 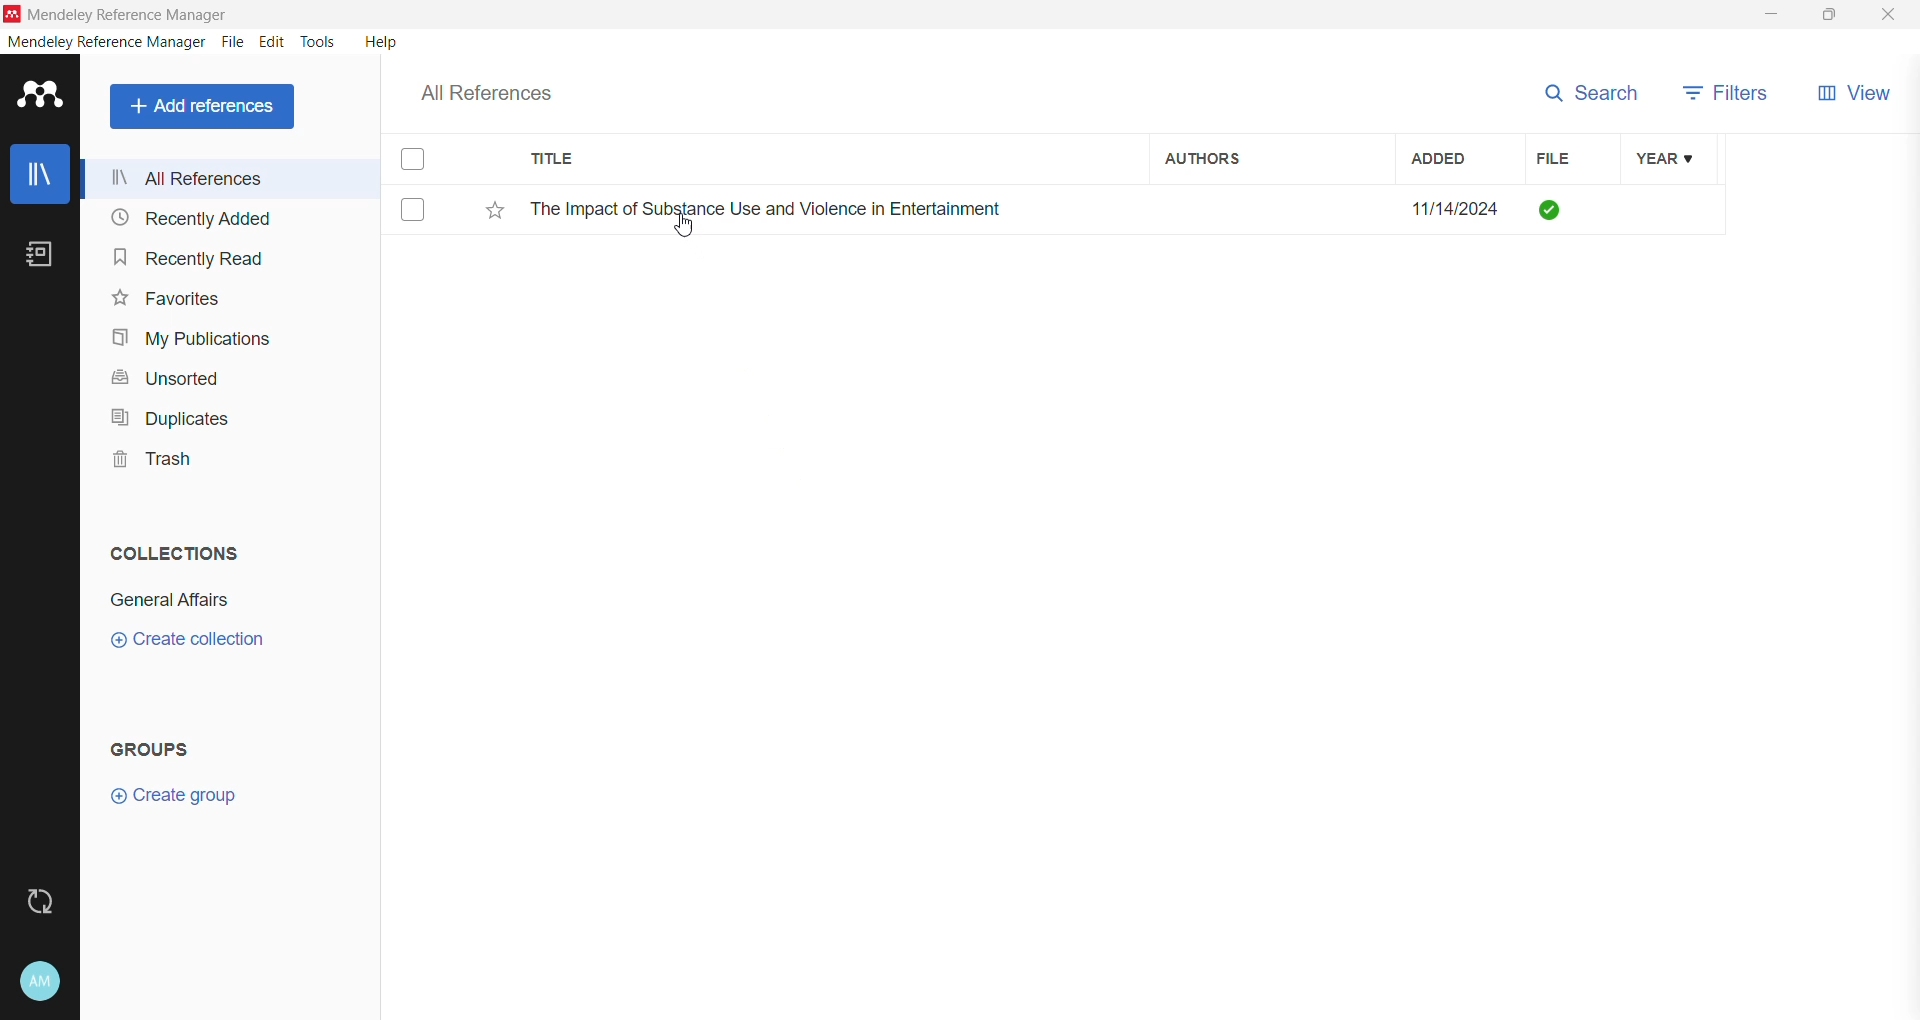 I want to click on Add References, so click(x=206, y=106).